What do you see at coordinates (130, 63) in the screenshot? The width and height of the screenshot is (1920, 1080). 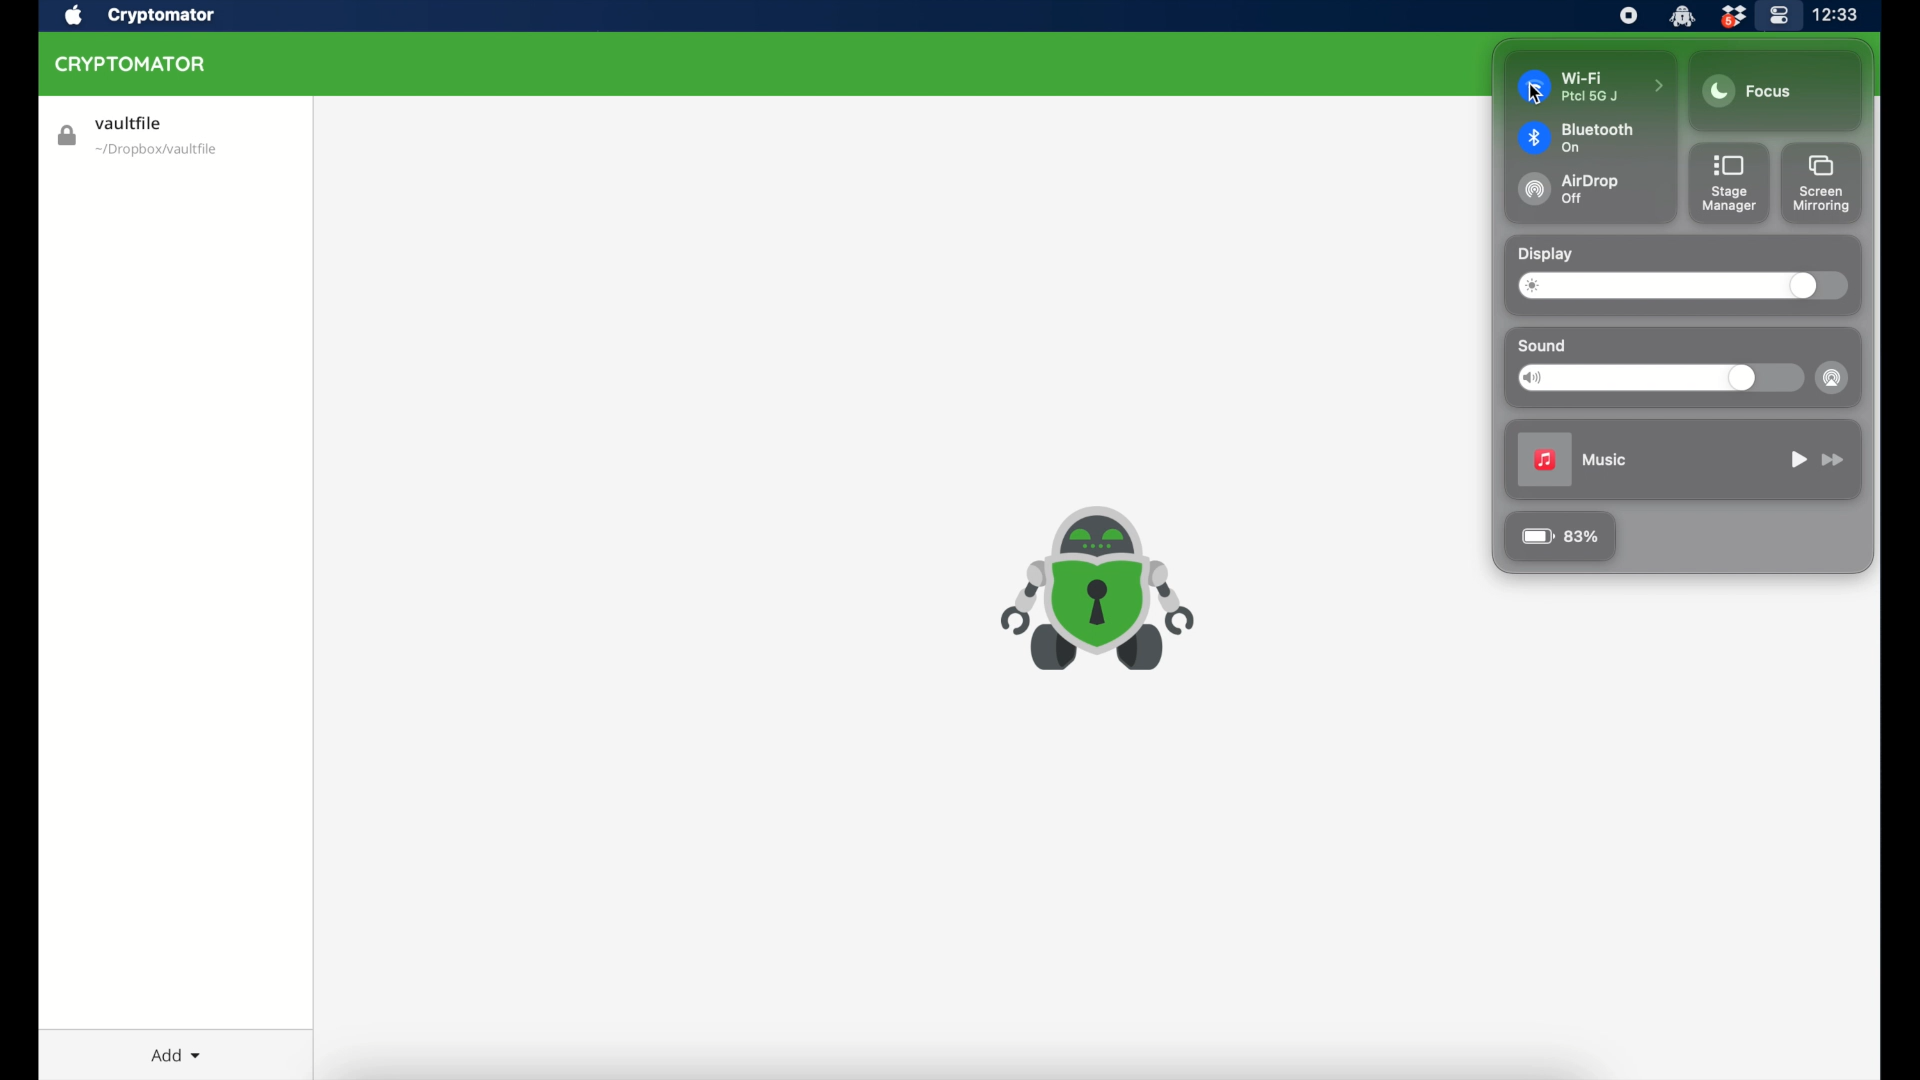 I see `cryptomator` at bounding box center [130, 63].